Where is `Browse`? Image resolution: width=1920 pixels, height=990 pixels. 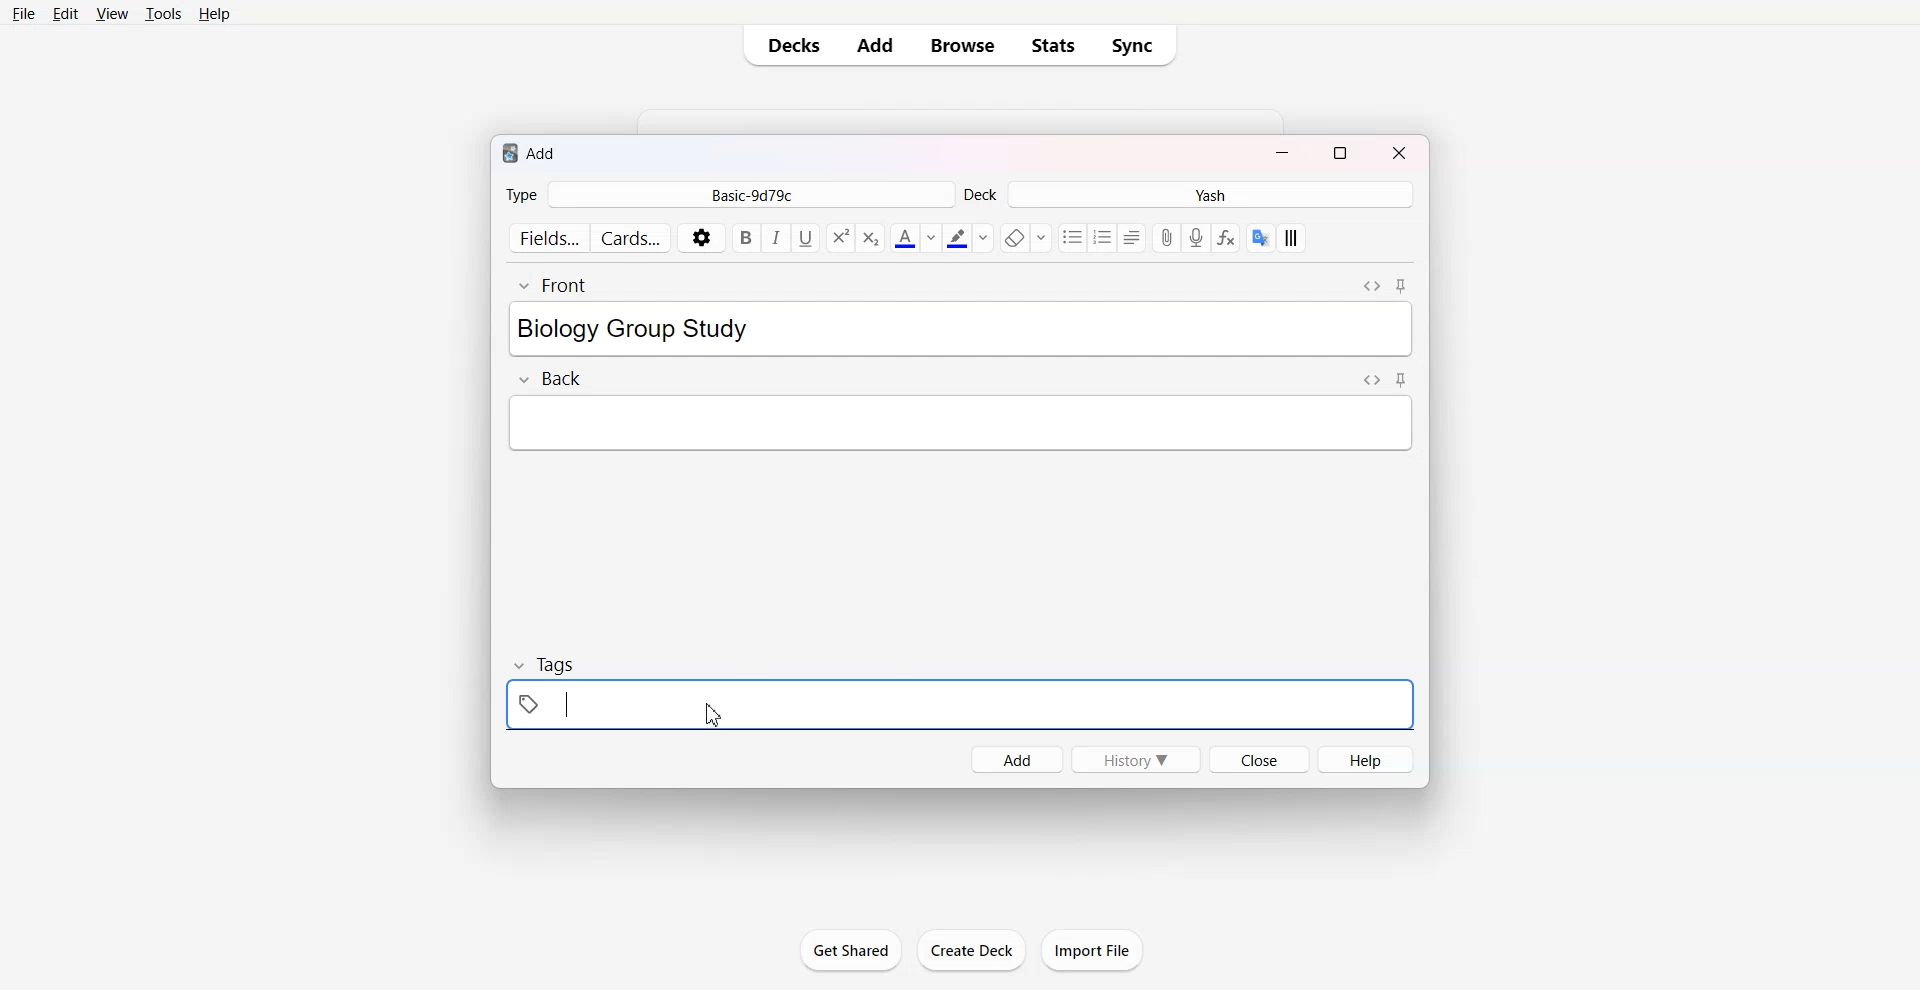 Browse is located at coordinates (960, 45).